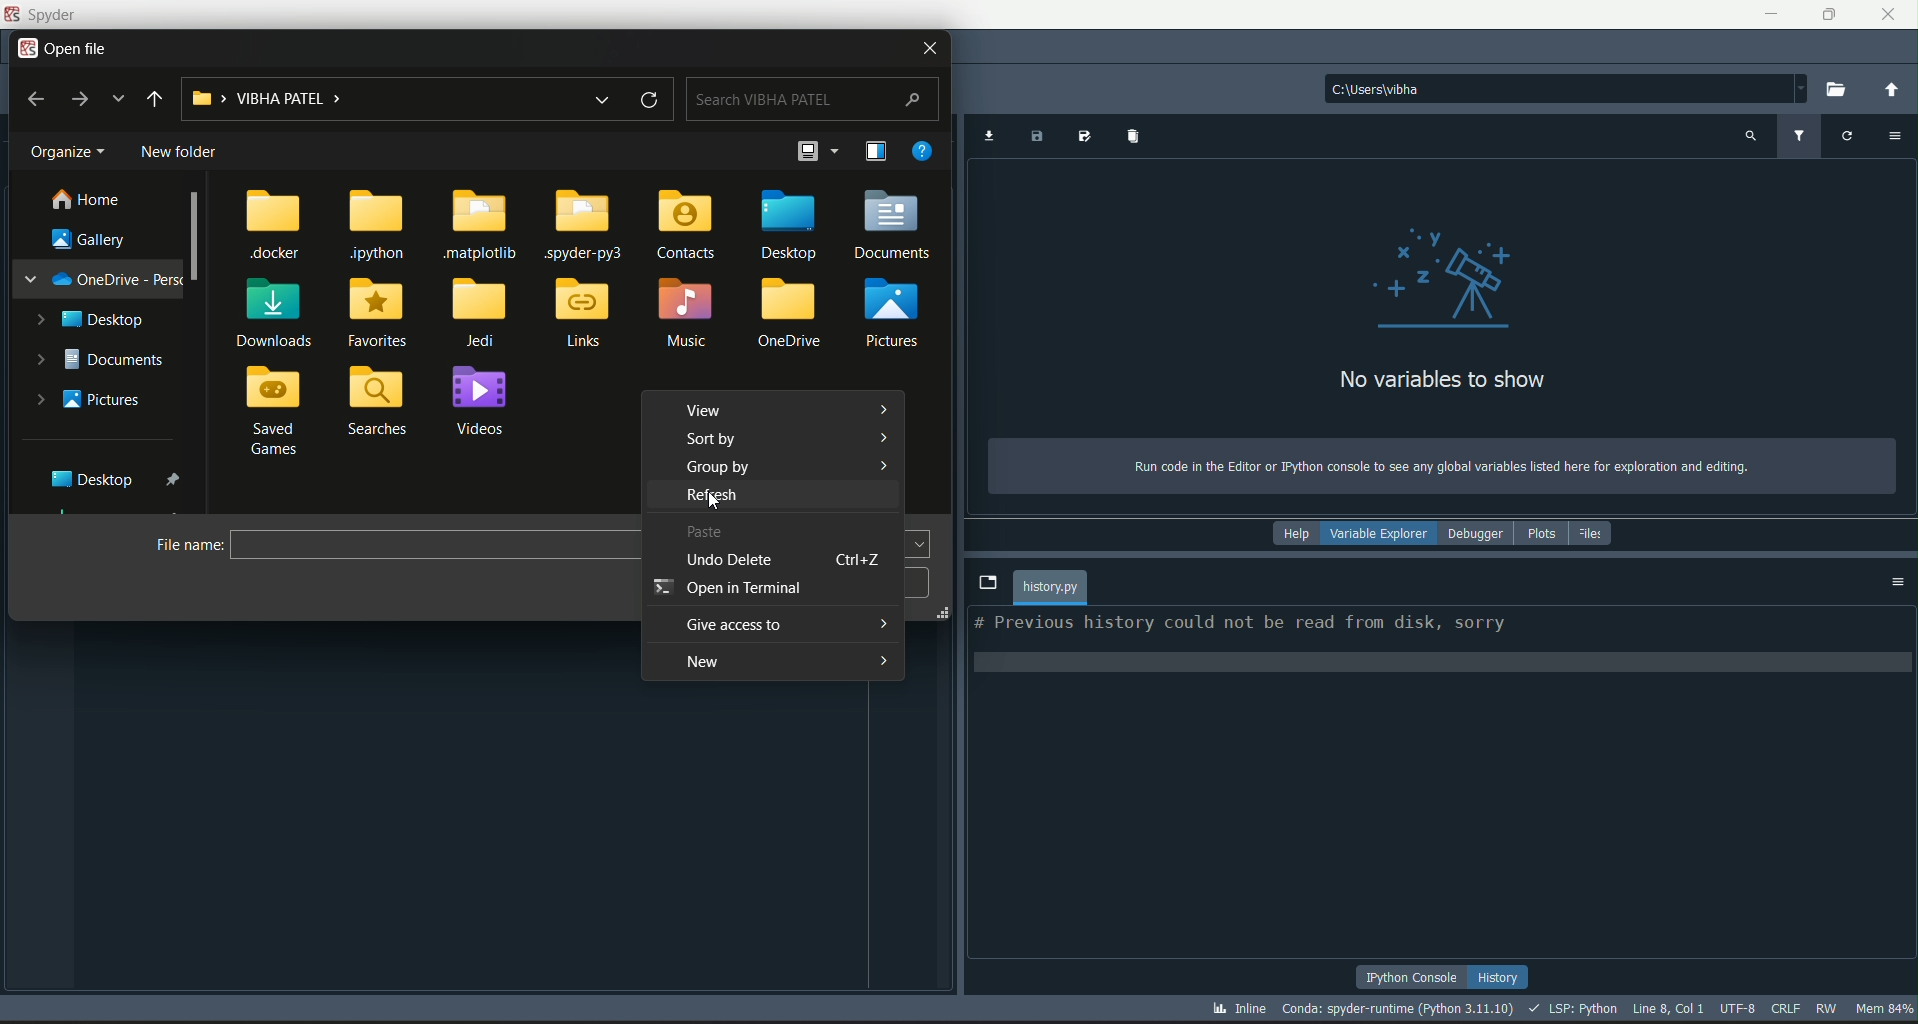 The width and height of the screenshot is (1918, 1024). Describe the element at coordinates (433, 546) in the screenshot. I see `file path` at that location.